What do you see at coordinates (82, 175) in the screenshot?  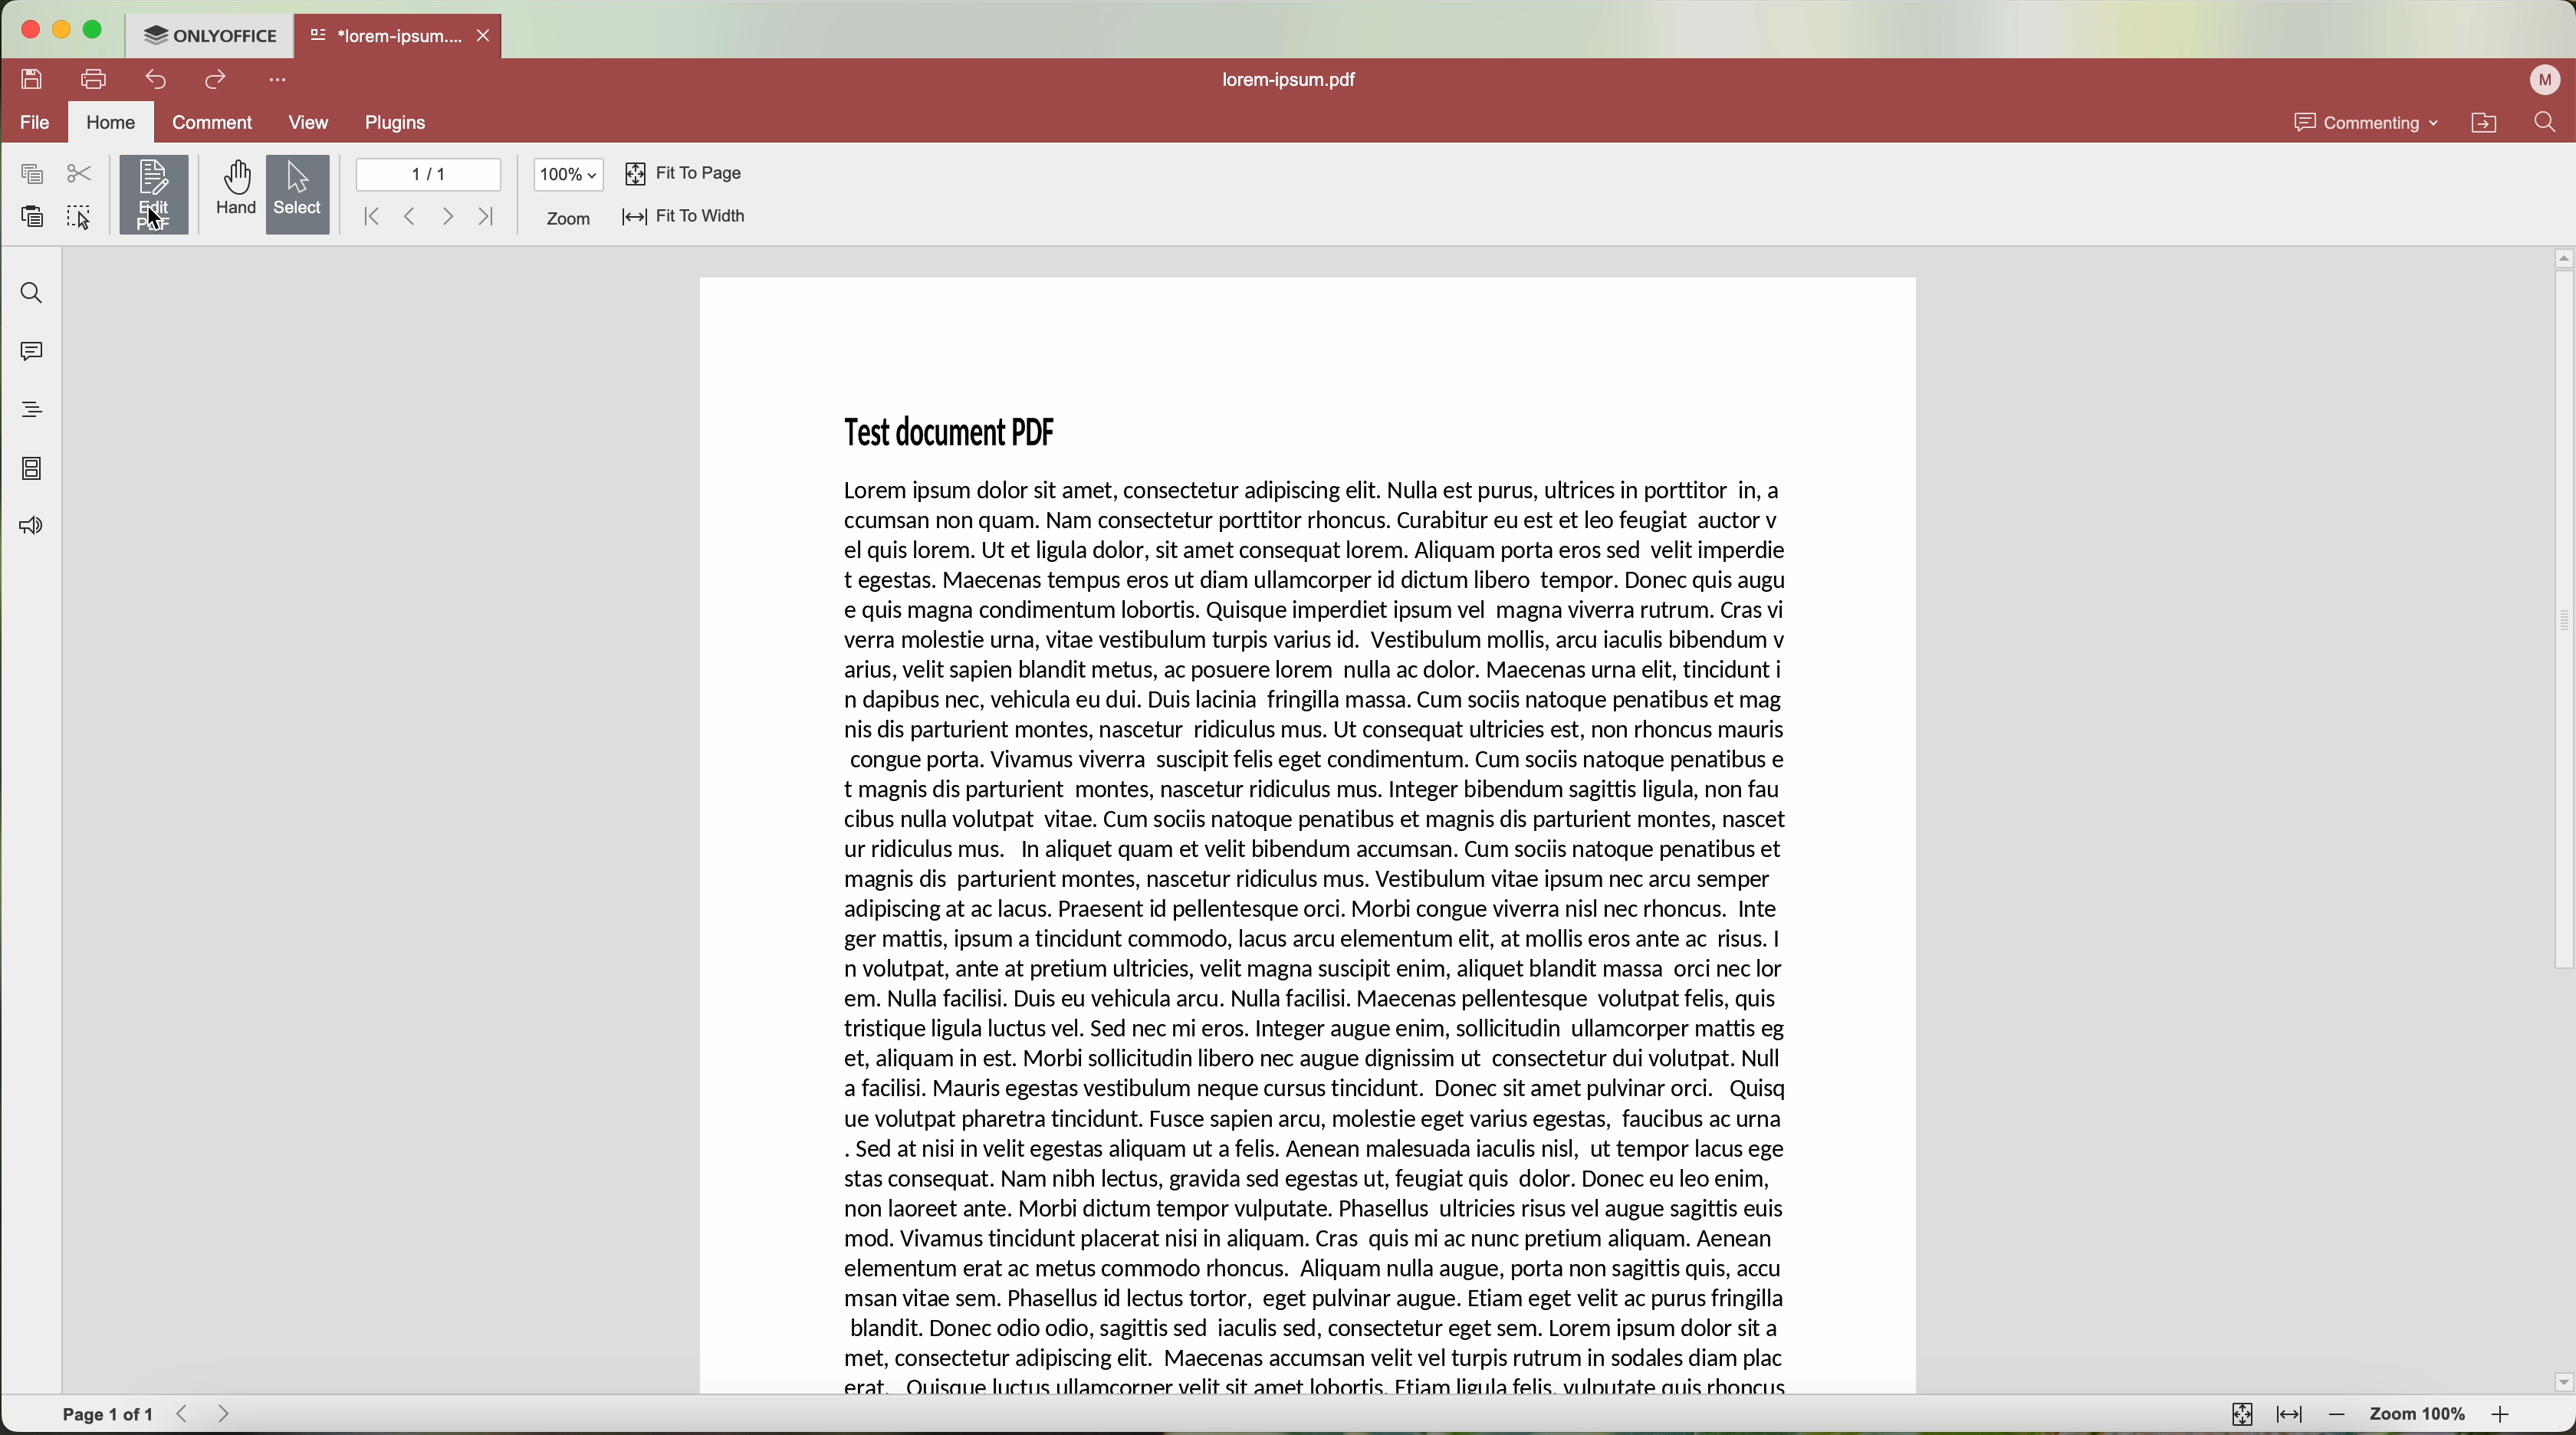 I see `cut` at bounding box center [82, 175].